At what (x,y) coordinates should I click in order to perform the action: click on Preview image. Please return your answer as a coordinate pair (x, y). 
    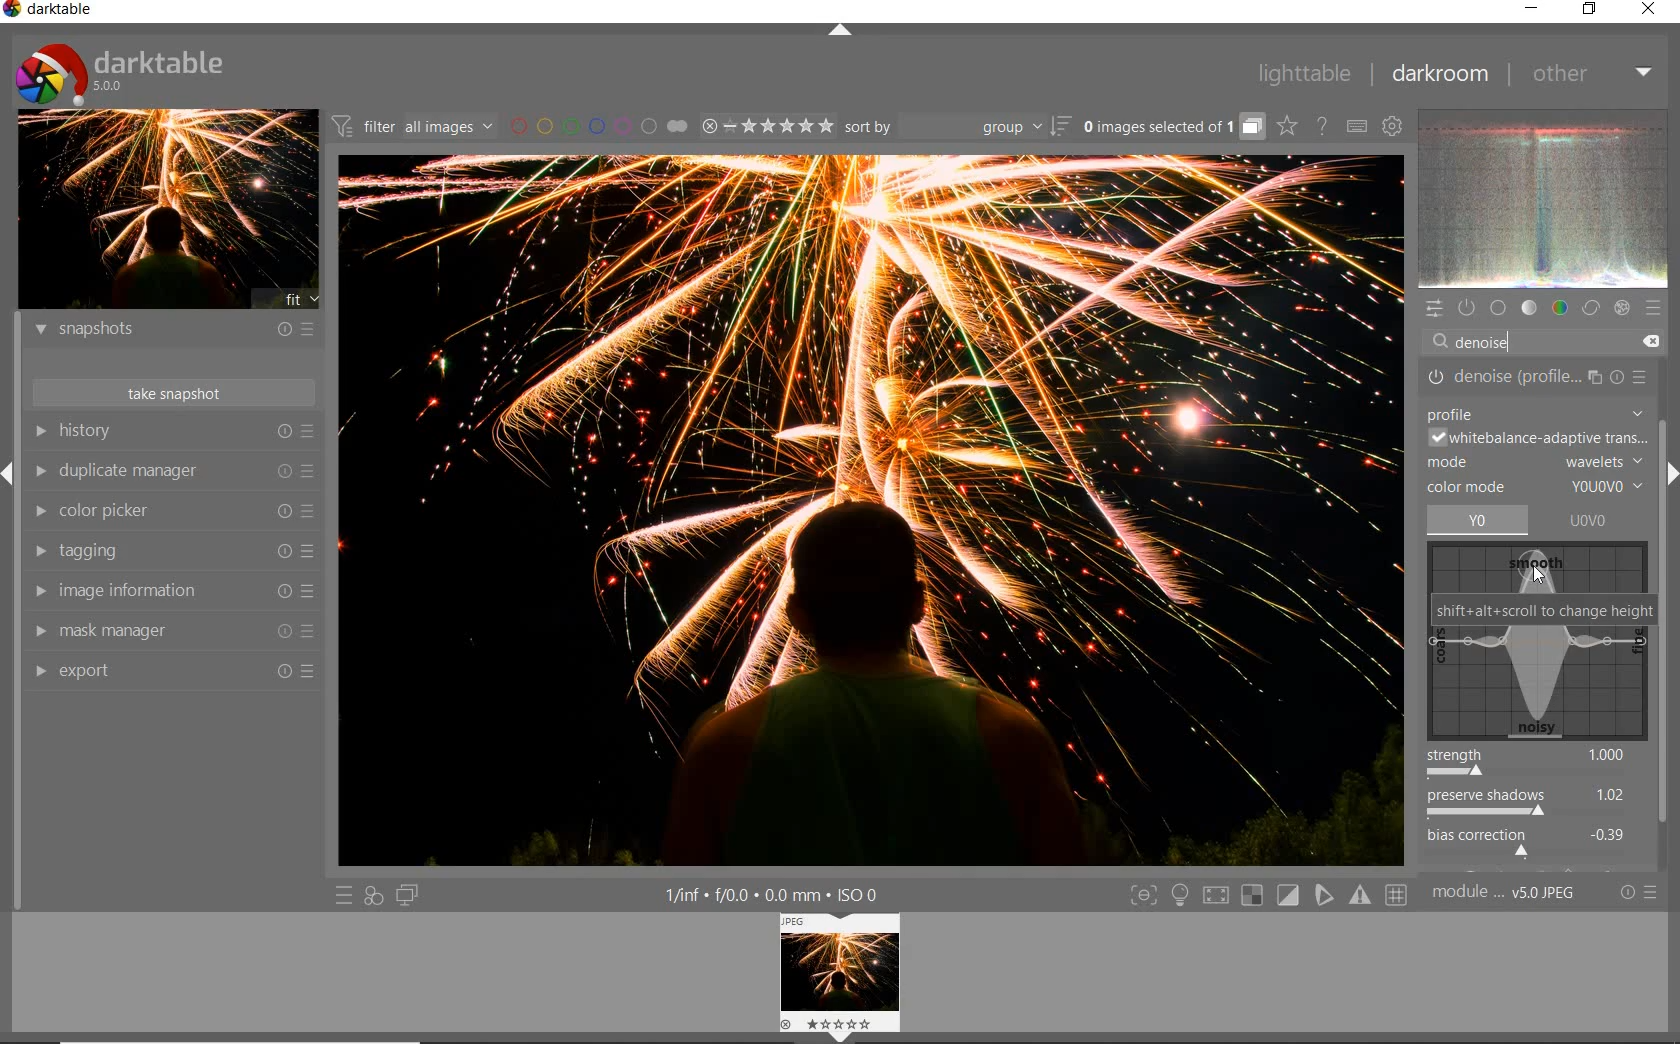
    Looking at the image, I should click on (857, 974).